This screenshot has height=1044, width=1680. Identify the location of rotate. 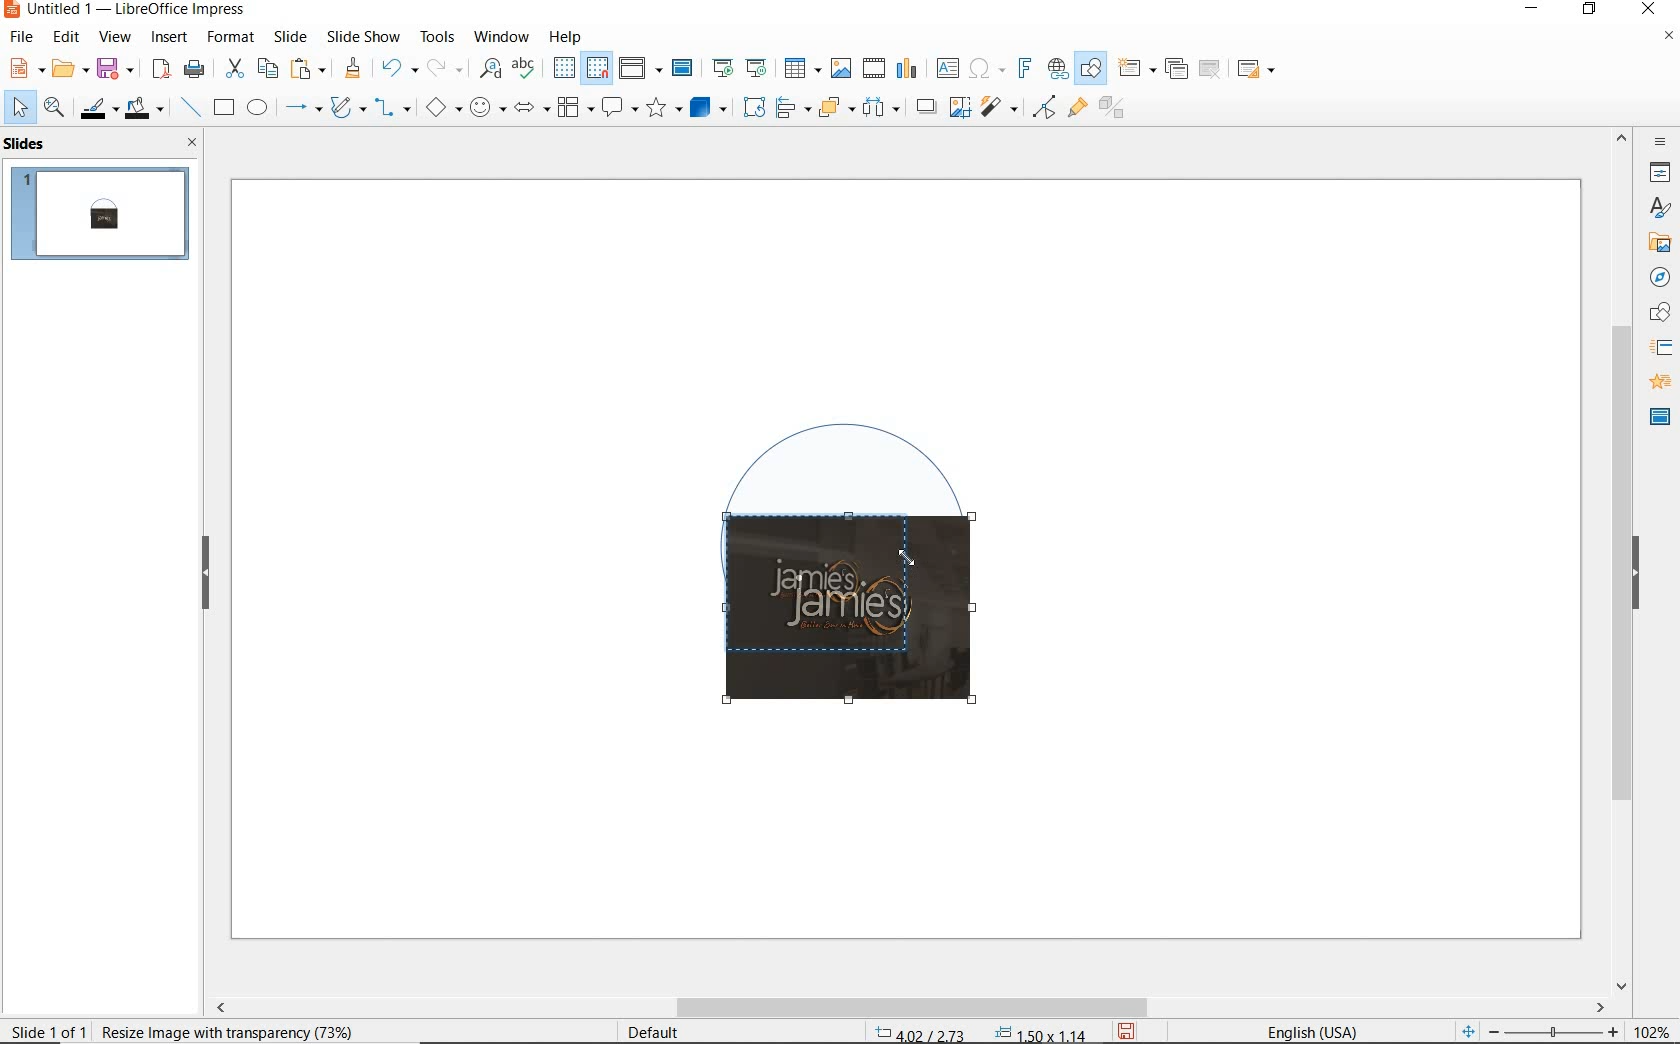
(751, 106).